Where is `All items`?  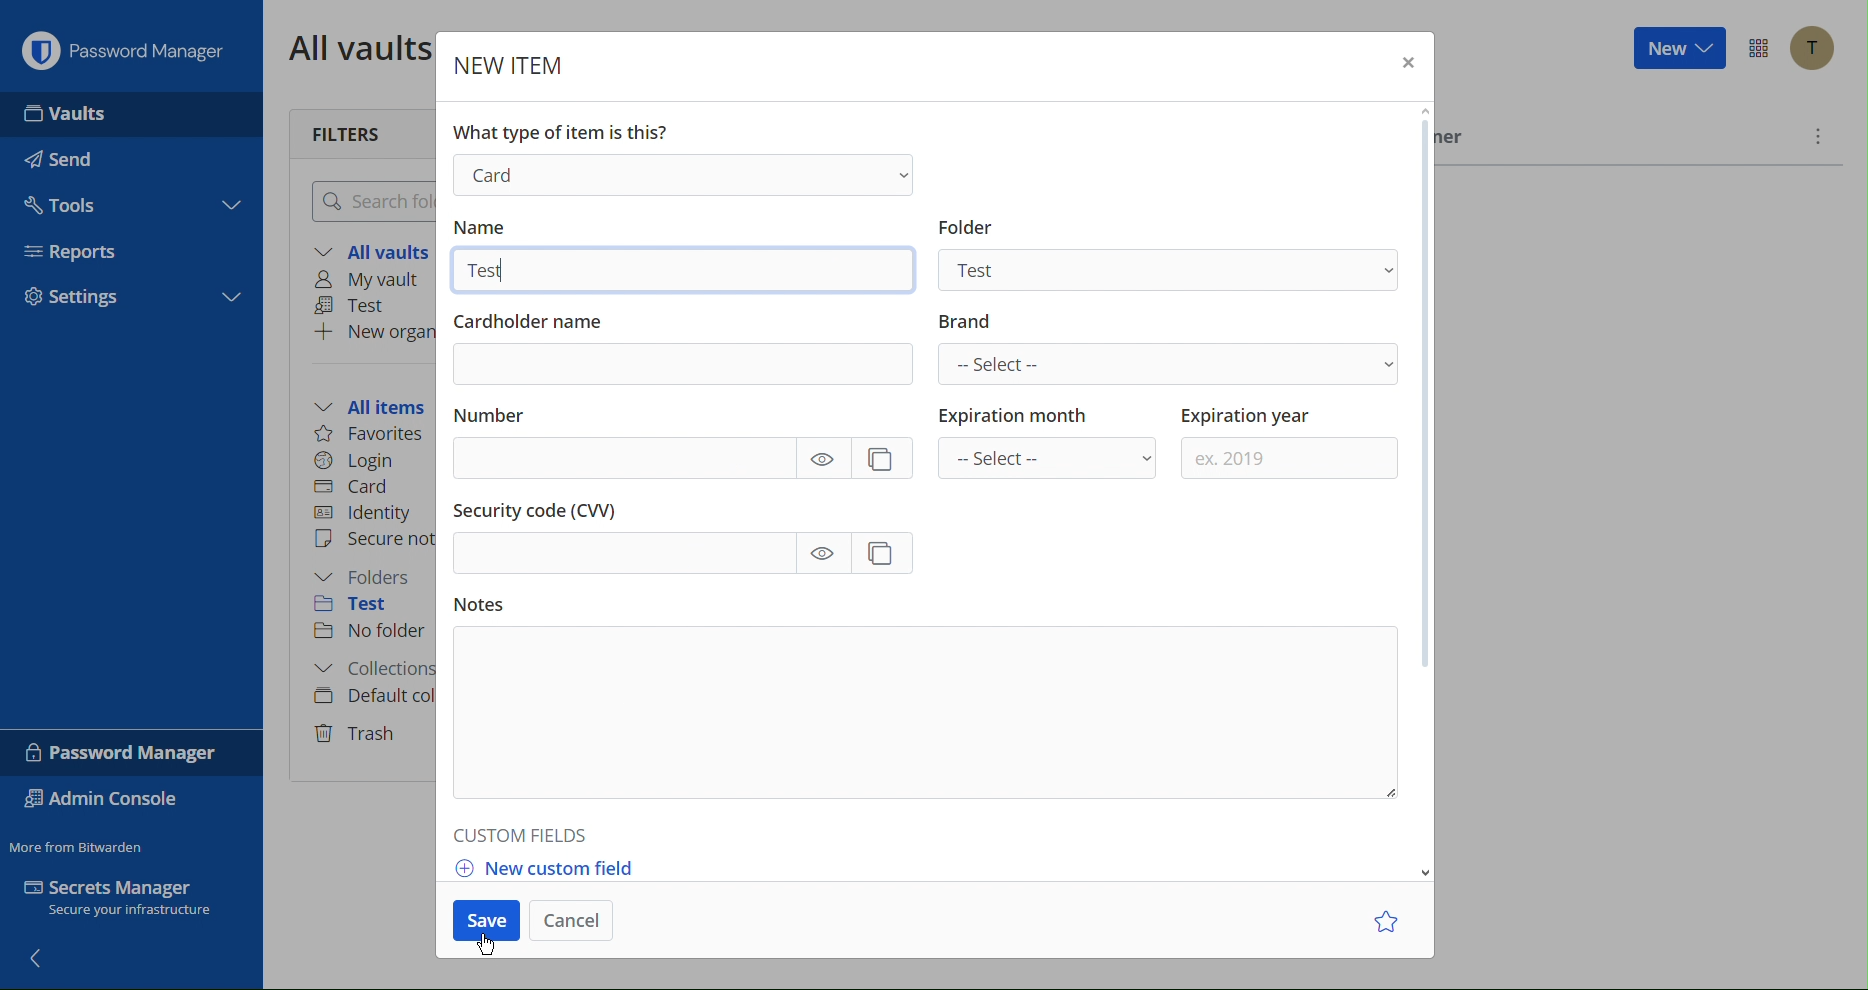
All items is located at coordinates (369, 406).